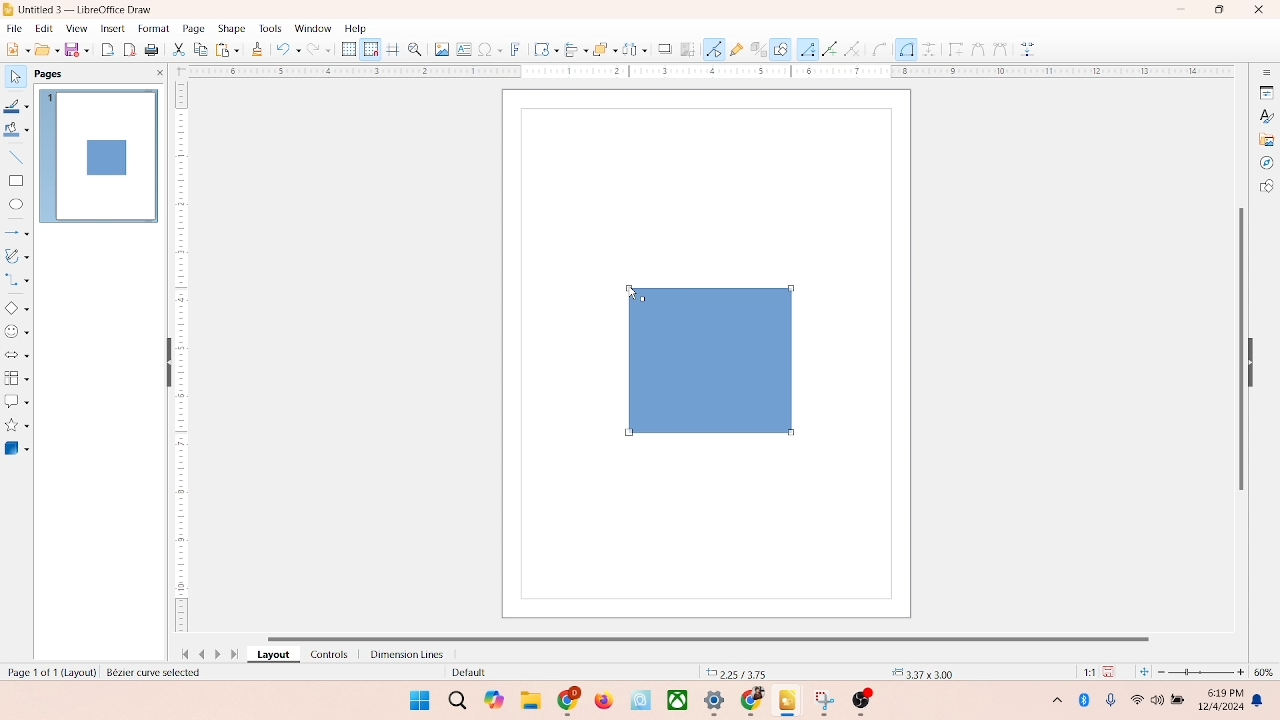 Image resolution: width=1280 pixels, height=720 pixels. I want to click on file, so click(15, 26).